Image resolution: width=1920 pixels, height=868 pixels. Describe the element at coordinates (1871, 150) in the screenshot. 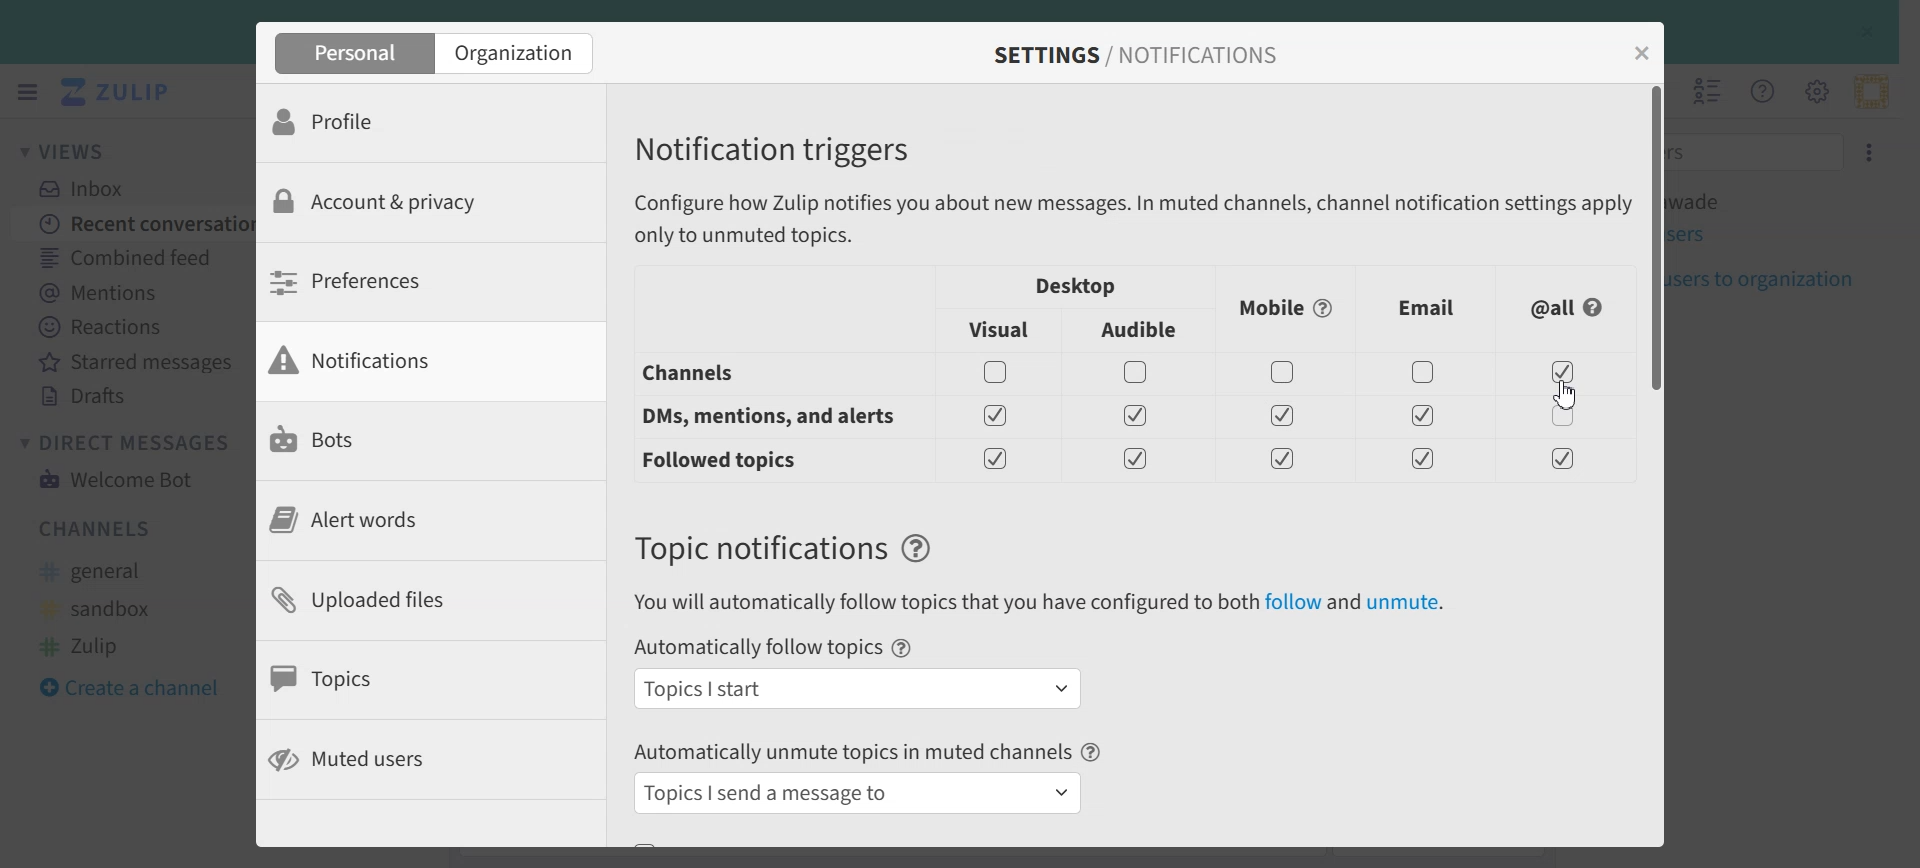

I see `Settings` at that location.